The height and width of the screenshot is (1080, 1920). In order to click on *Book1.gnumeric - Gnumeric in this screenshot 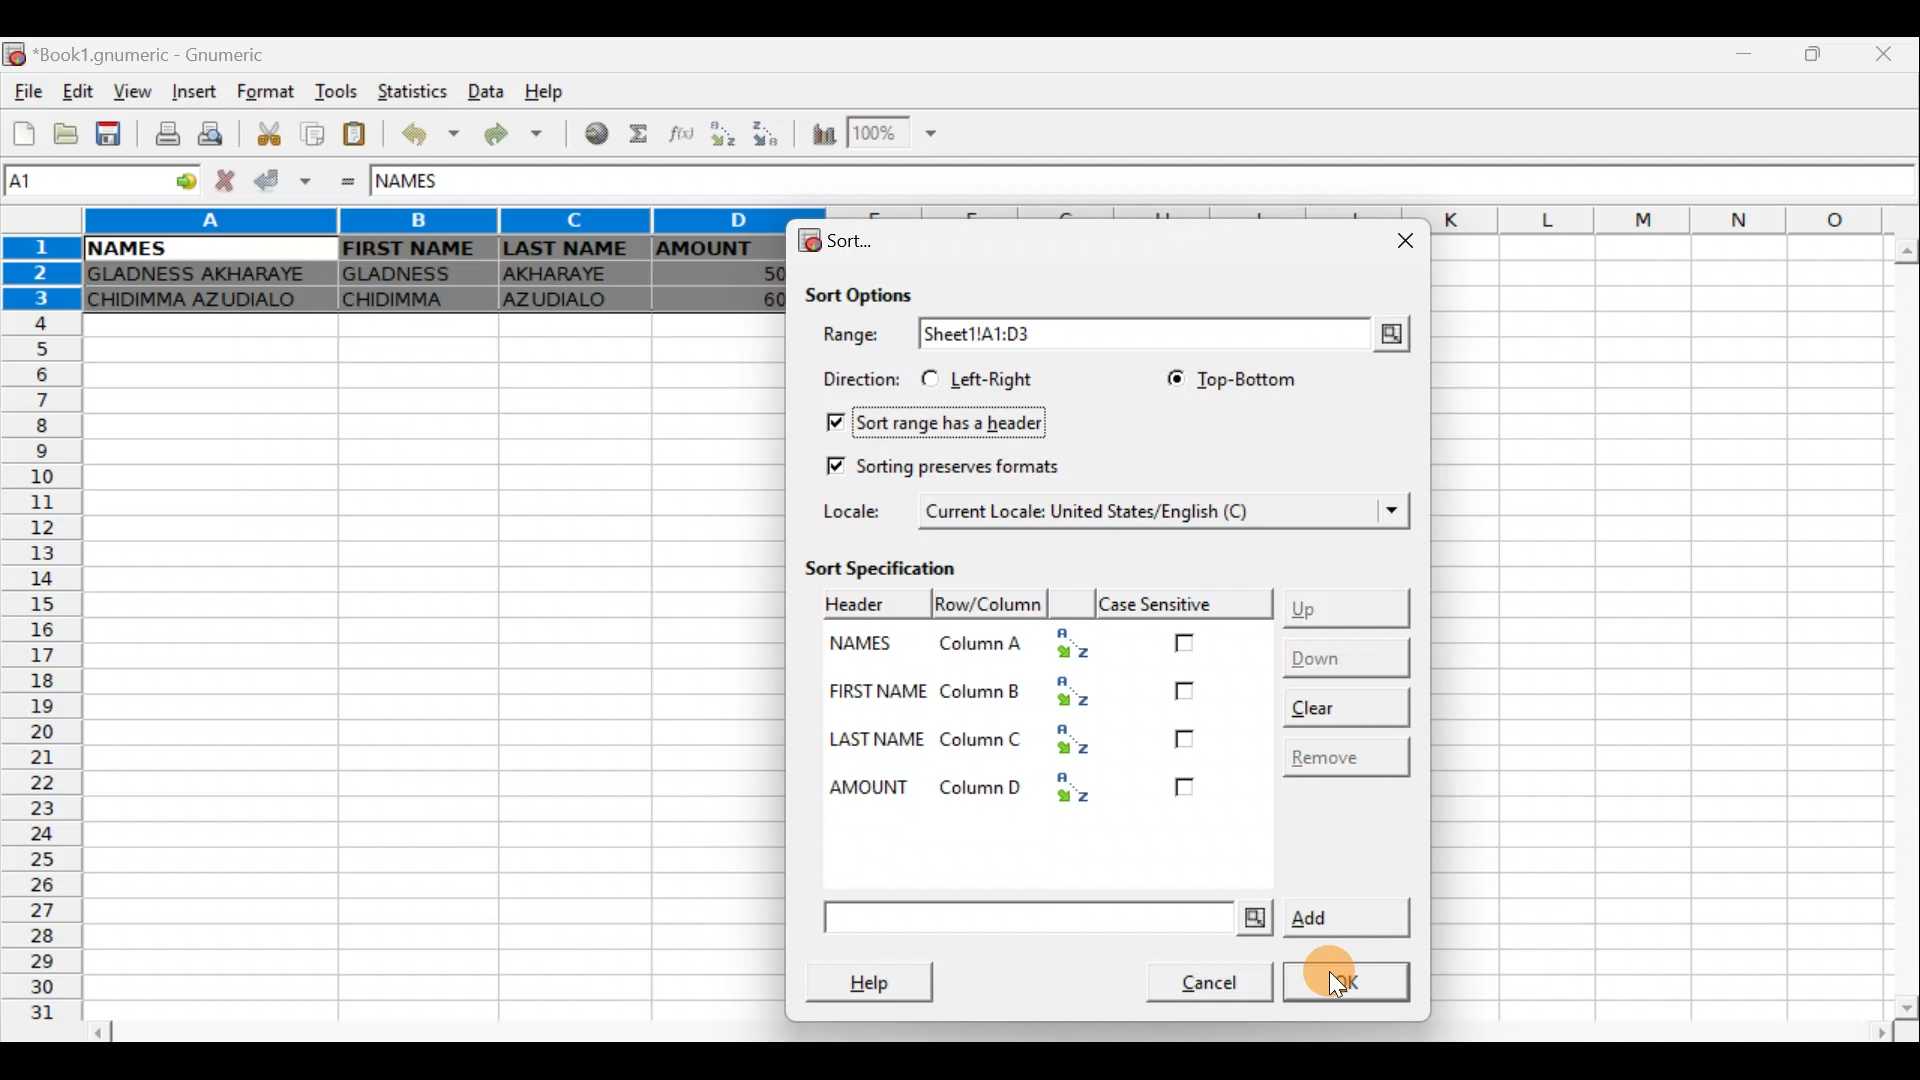, I will do `click(161, 55)`.